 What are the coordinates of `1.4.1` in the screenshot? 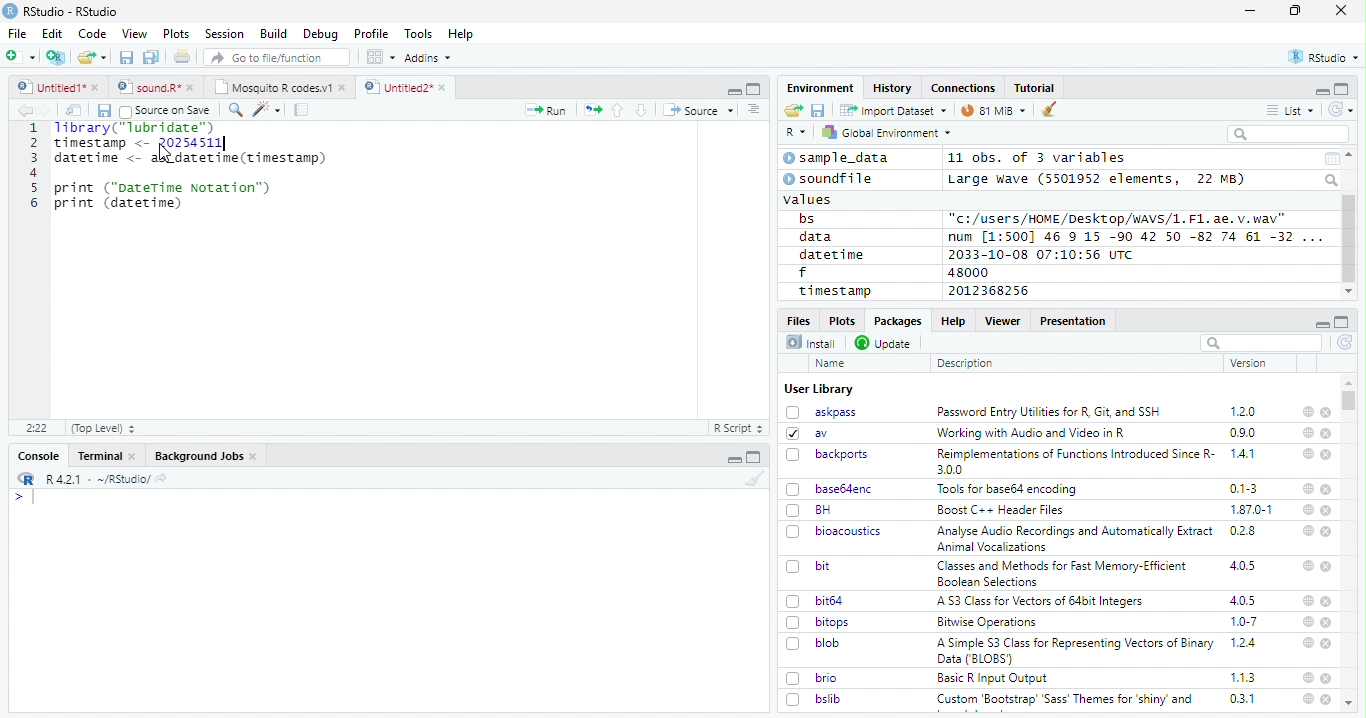 It's located at (1244, 453).